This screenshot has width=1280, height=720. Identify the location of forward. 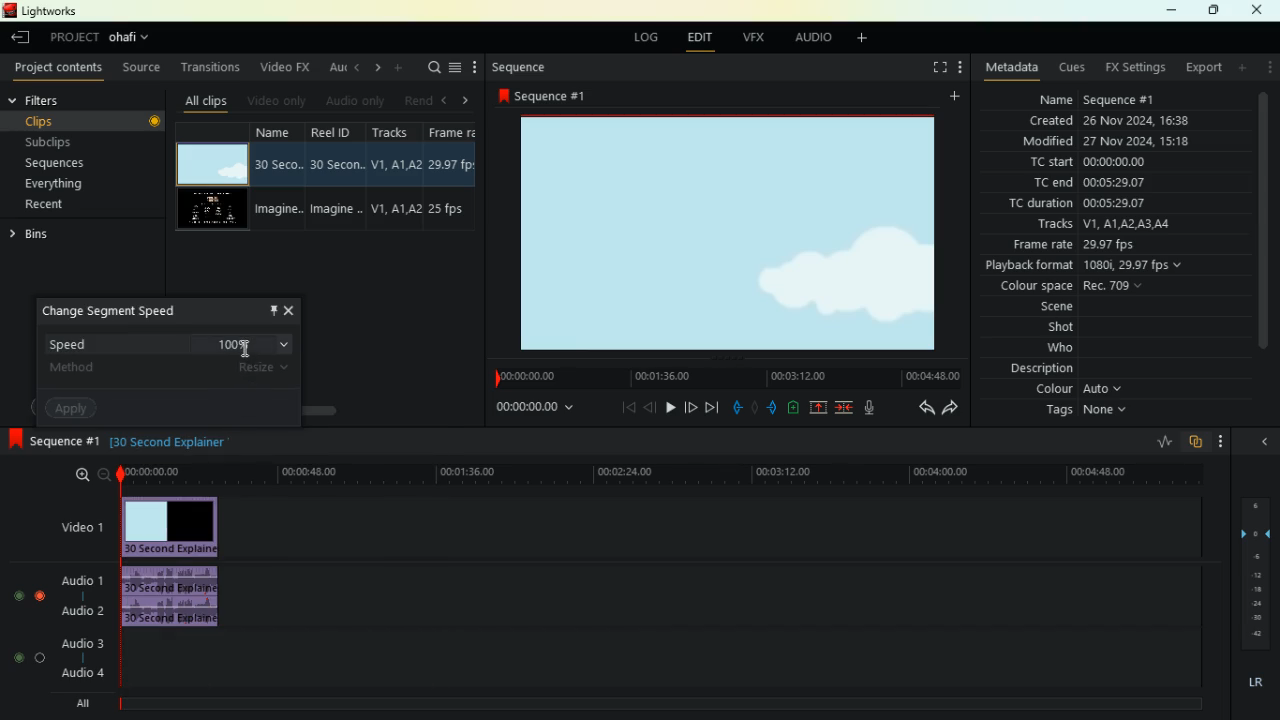
(954, 407).